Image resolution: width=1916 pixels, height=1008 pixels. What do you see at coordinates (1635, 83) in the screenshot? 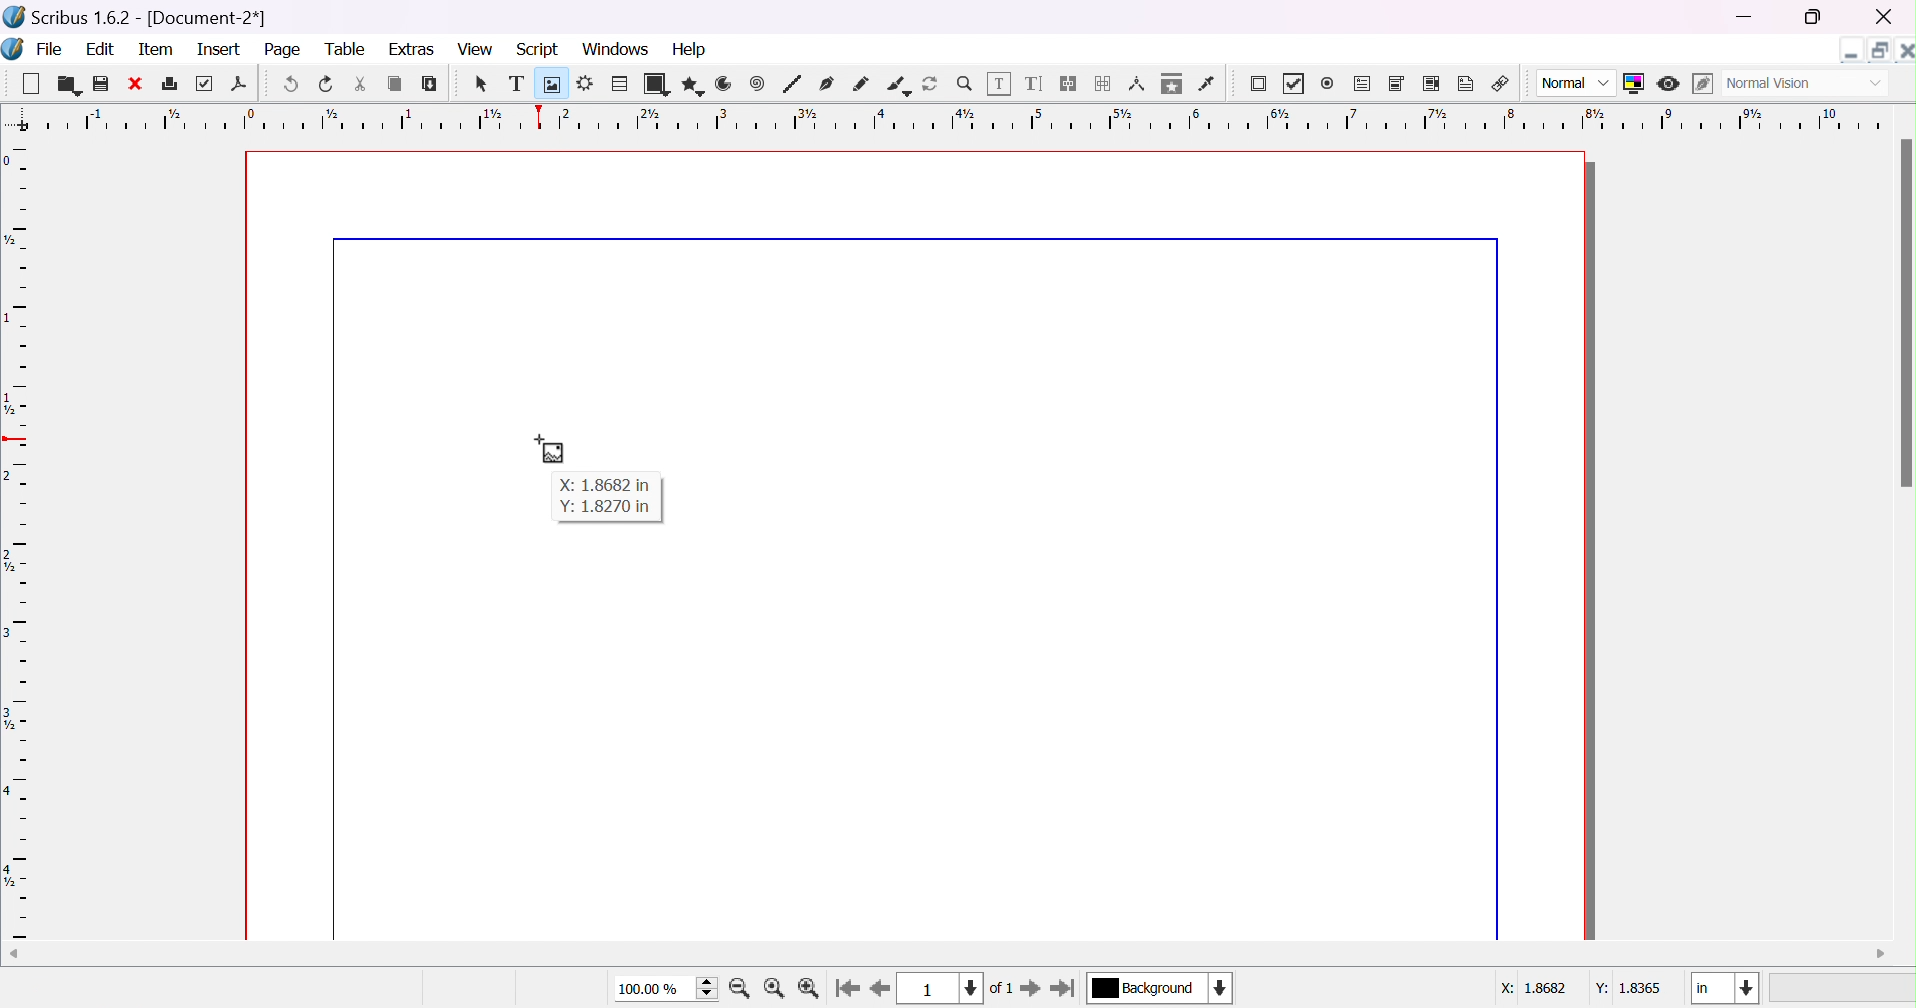
I see `toggle color management system` at bounding box center [1635, 83].